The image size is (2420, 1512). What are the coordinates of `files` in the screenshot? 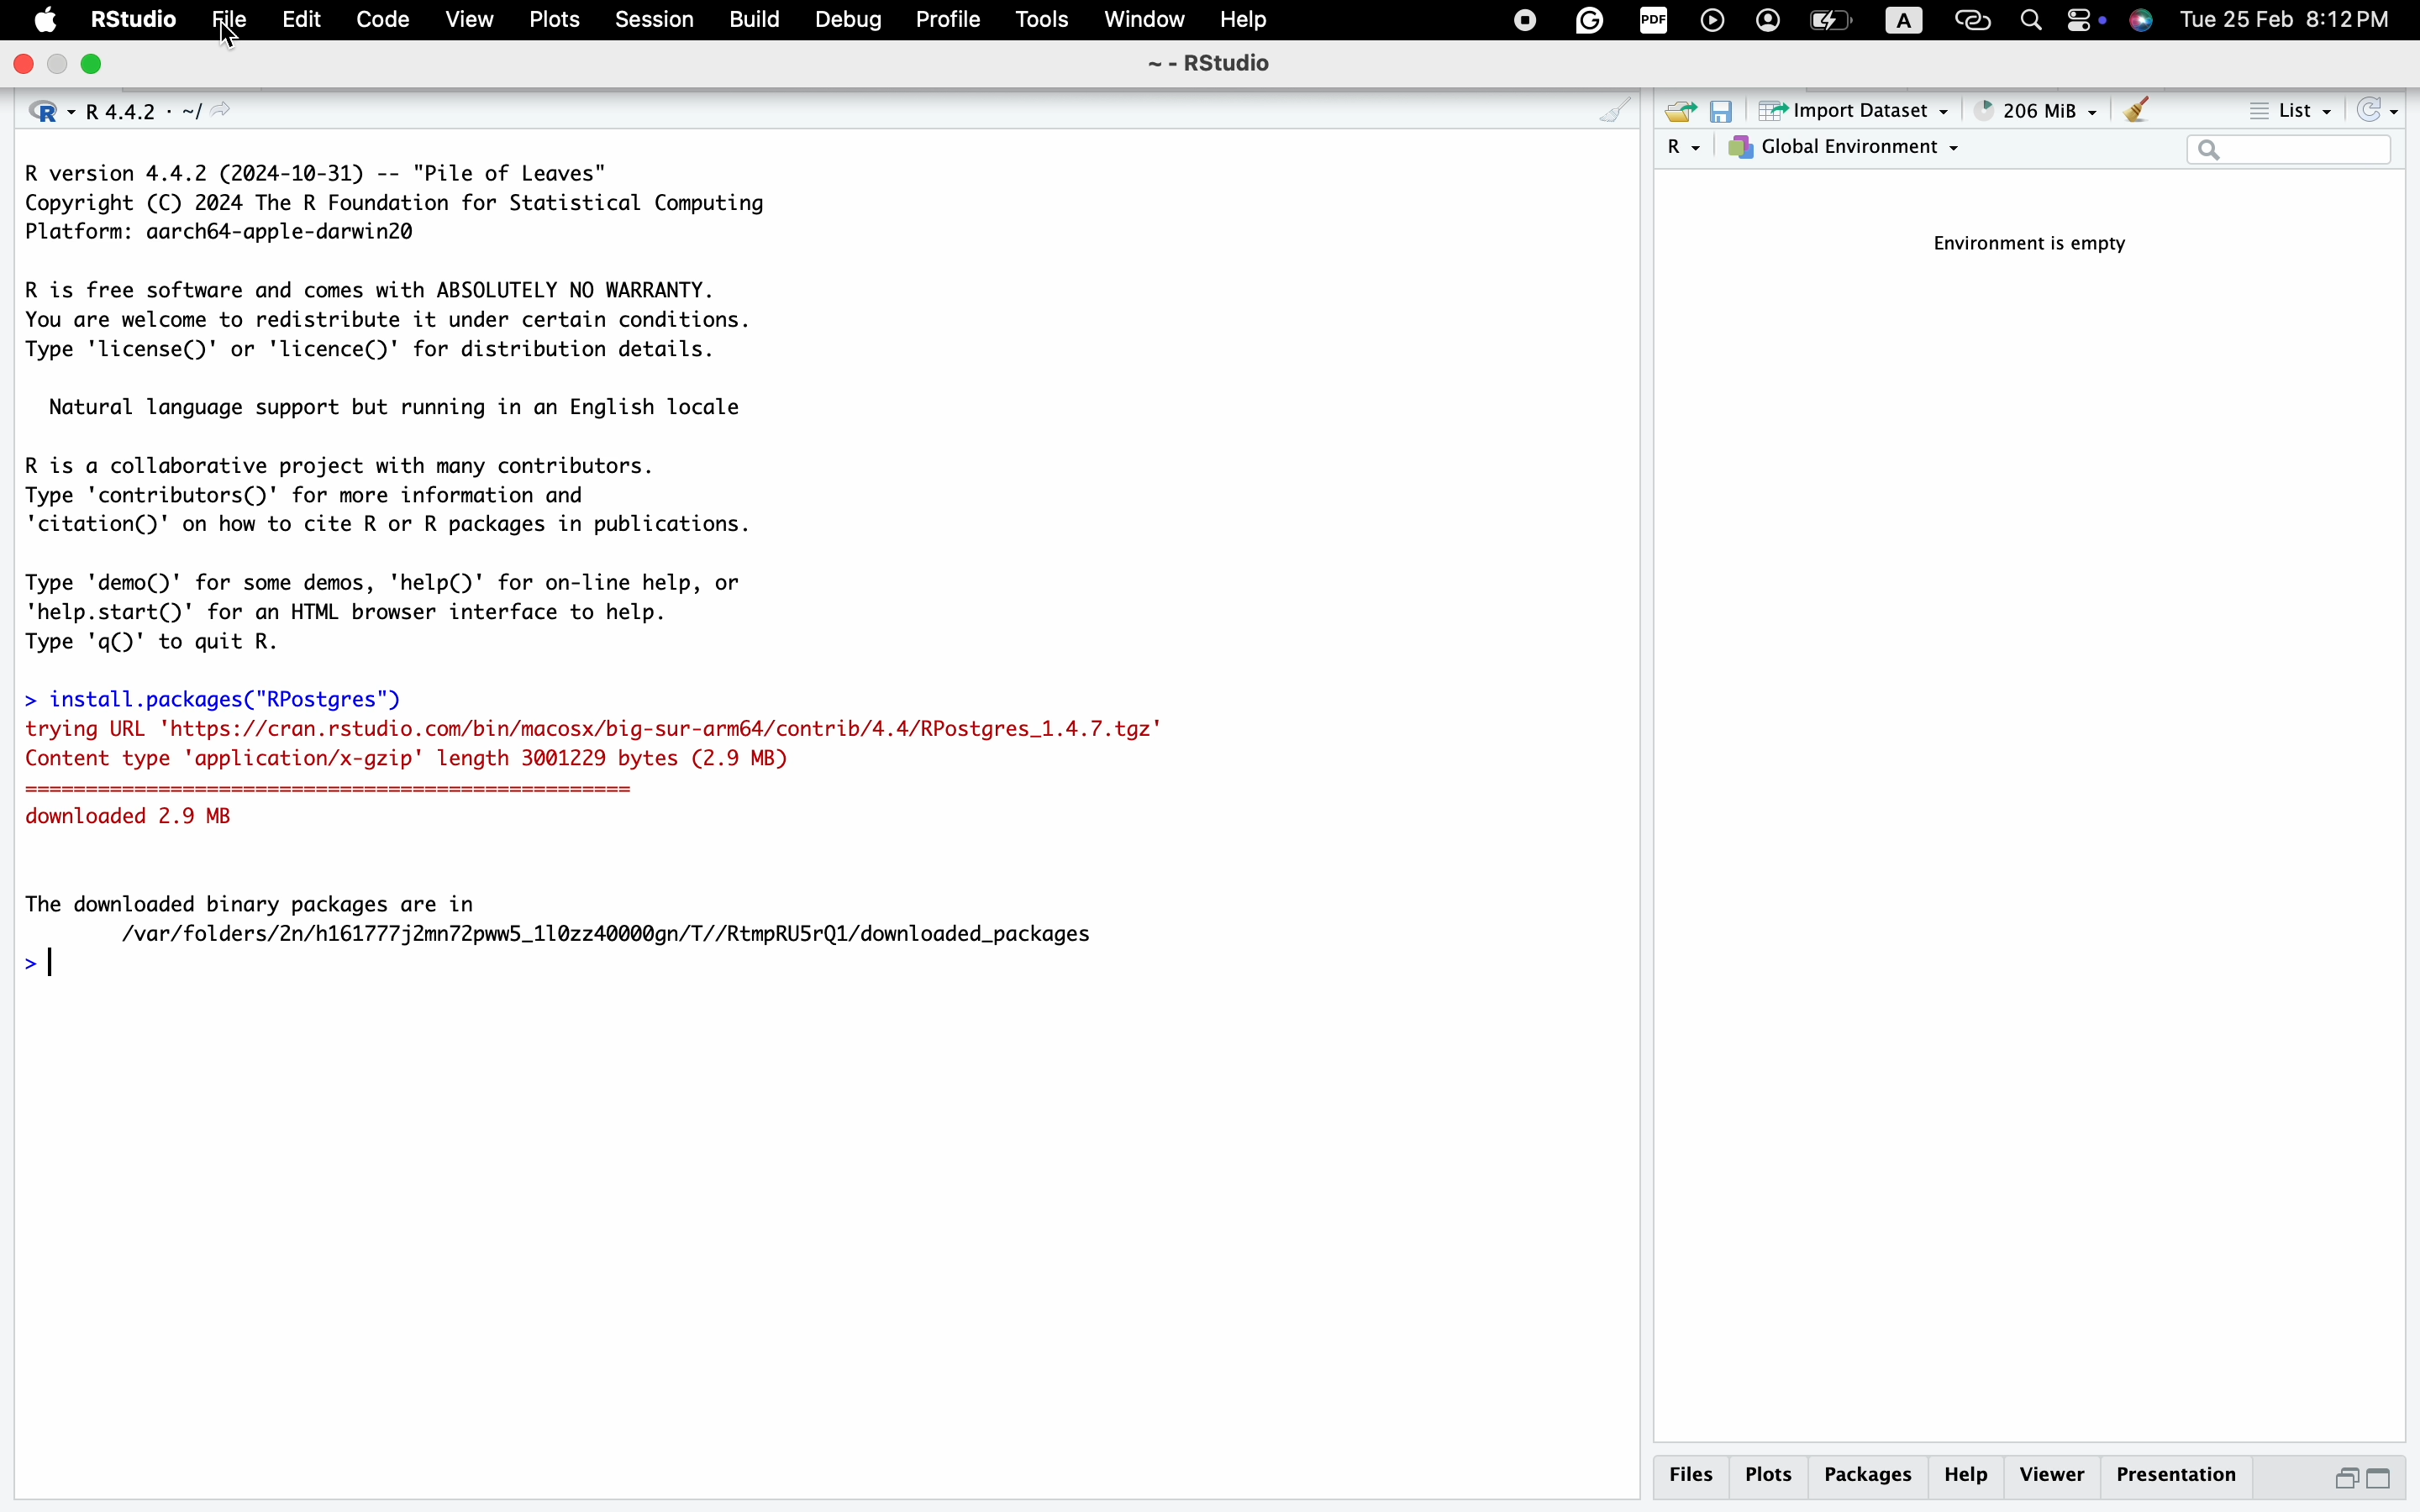 It's located at (1695, 1475).